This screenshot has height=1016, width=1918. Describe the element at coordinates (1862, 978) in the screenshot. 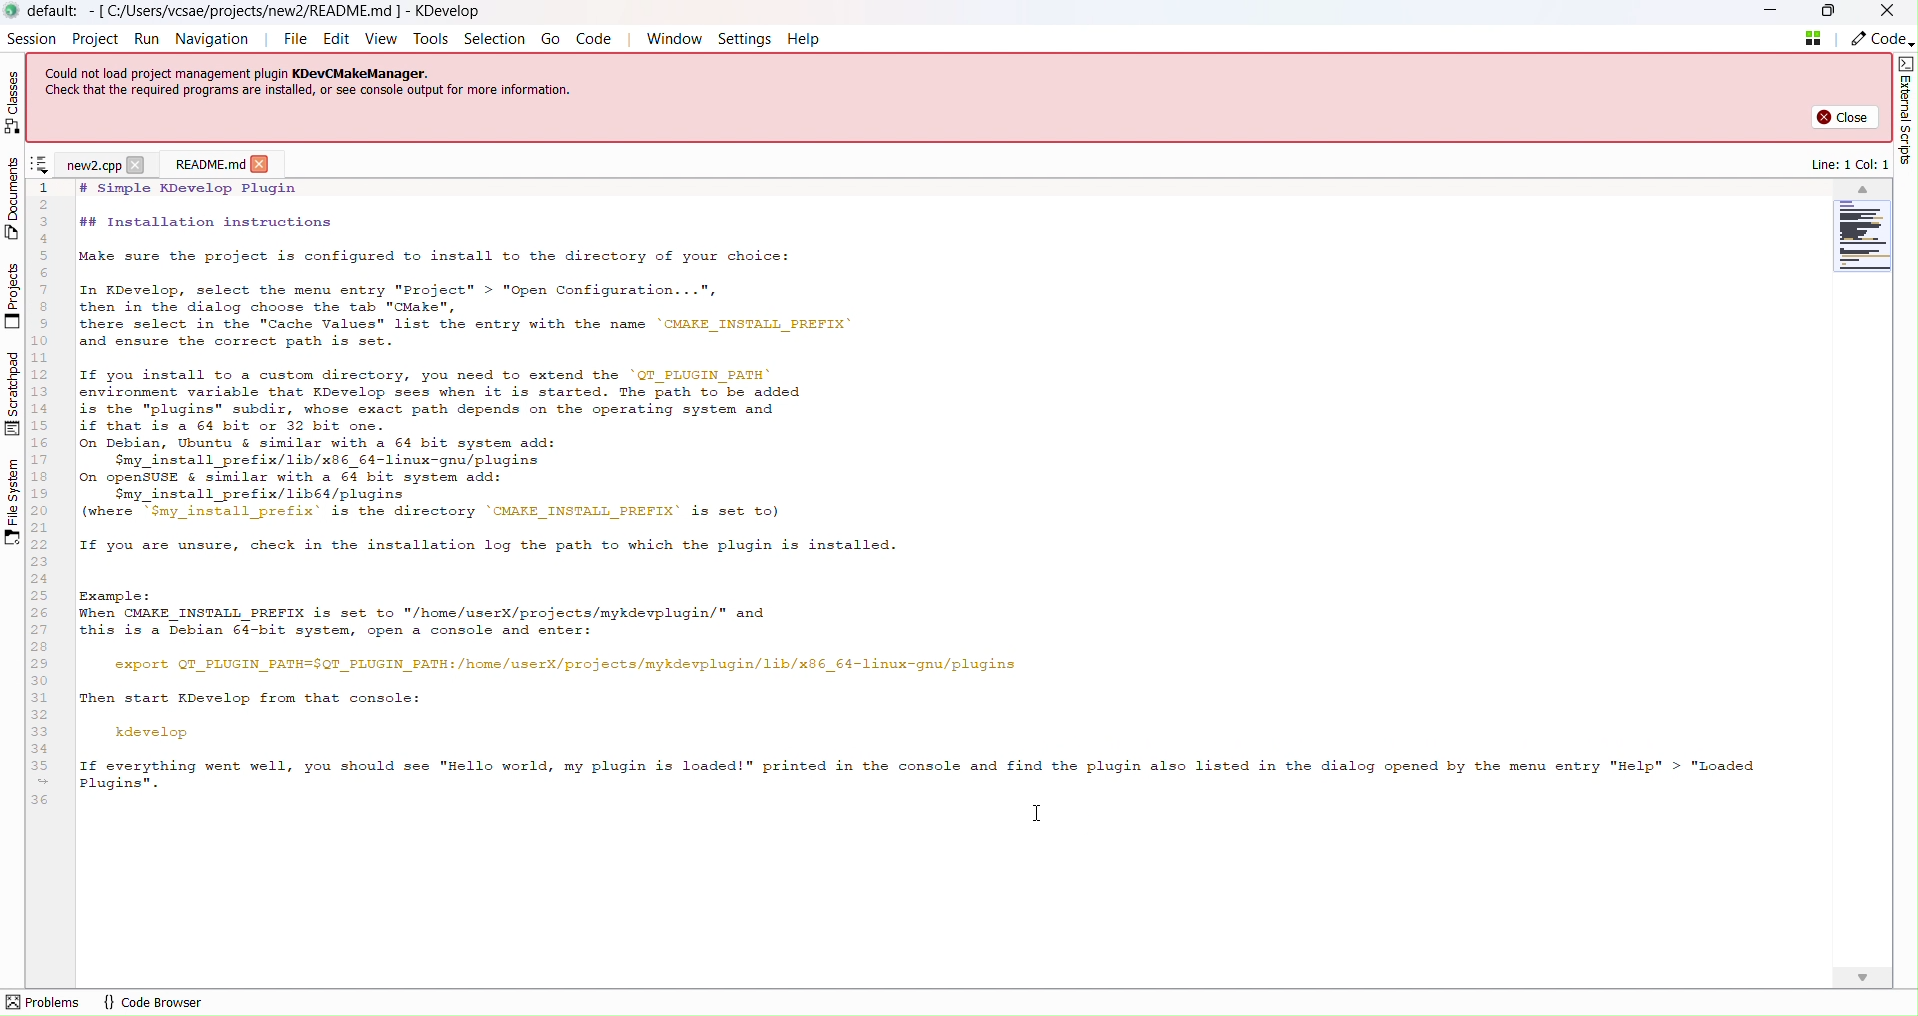

I see `scroll down` at that location.